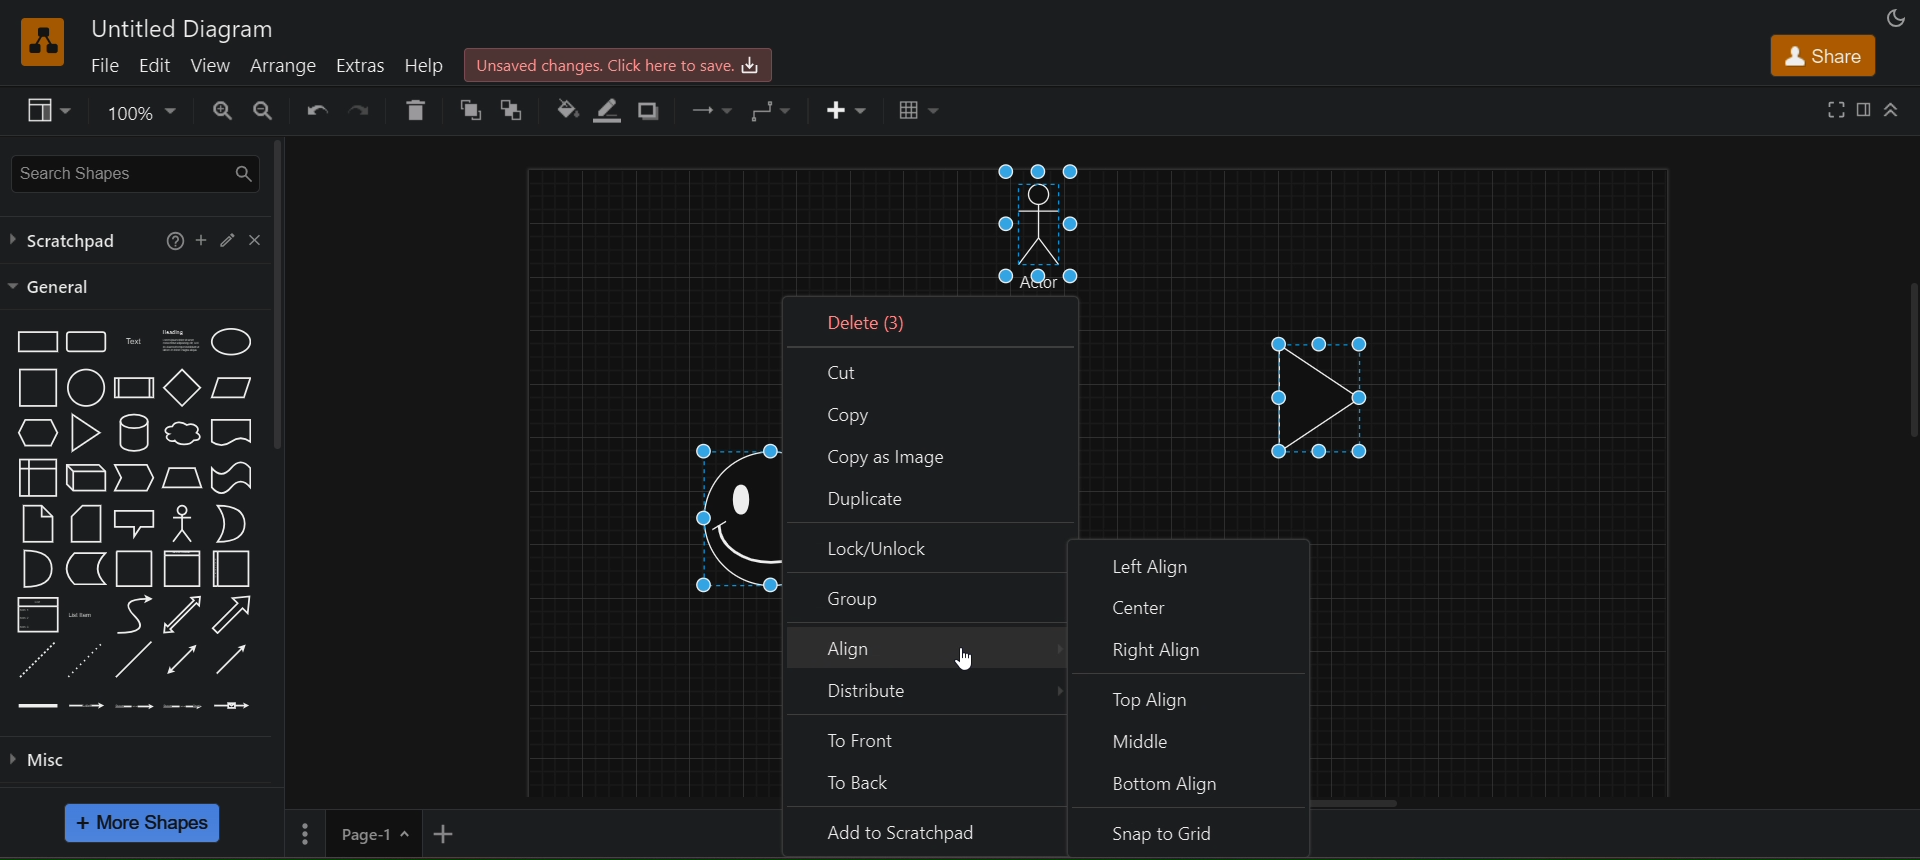 The height and width of the screenshot is (860, 1920). I want to click on notes, so click(32, 522).